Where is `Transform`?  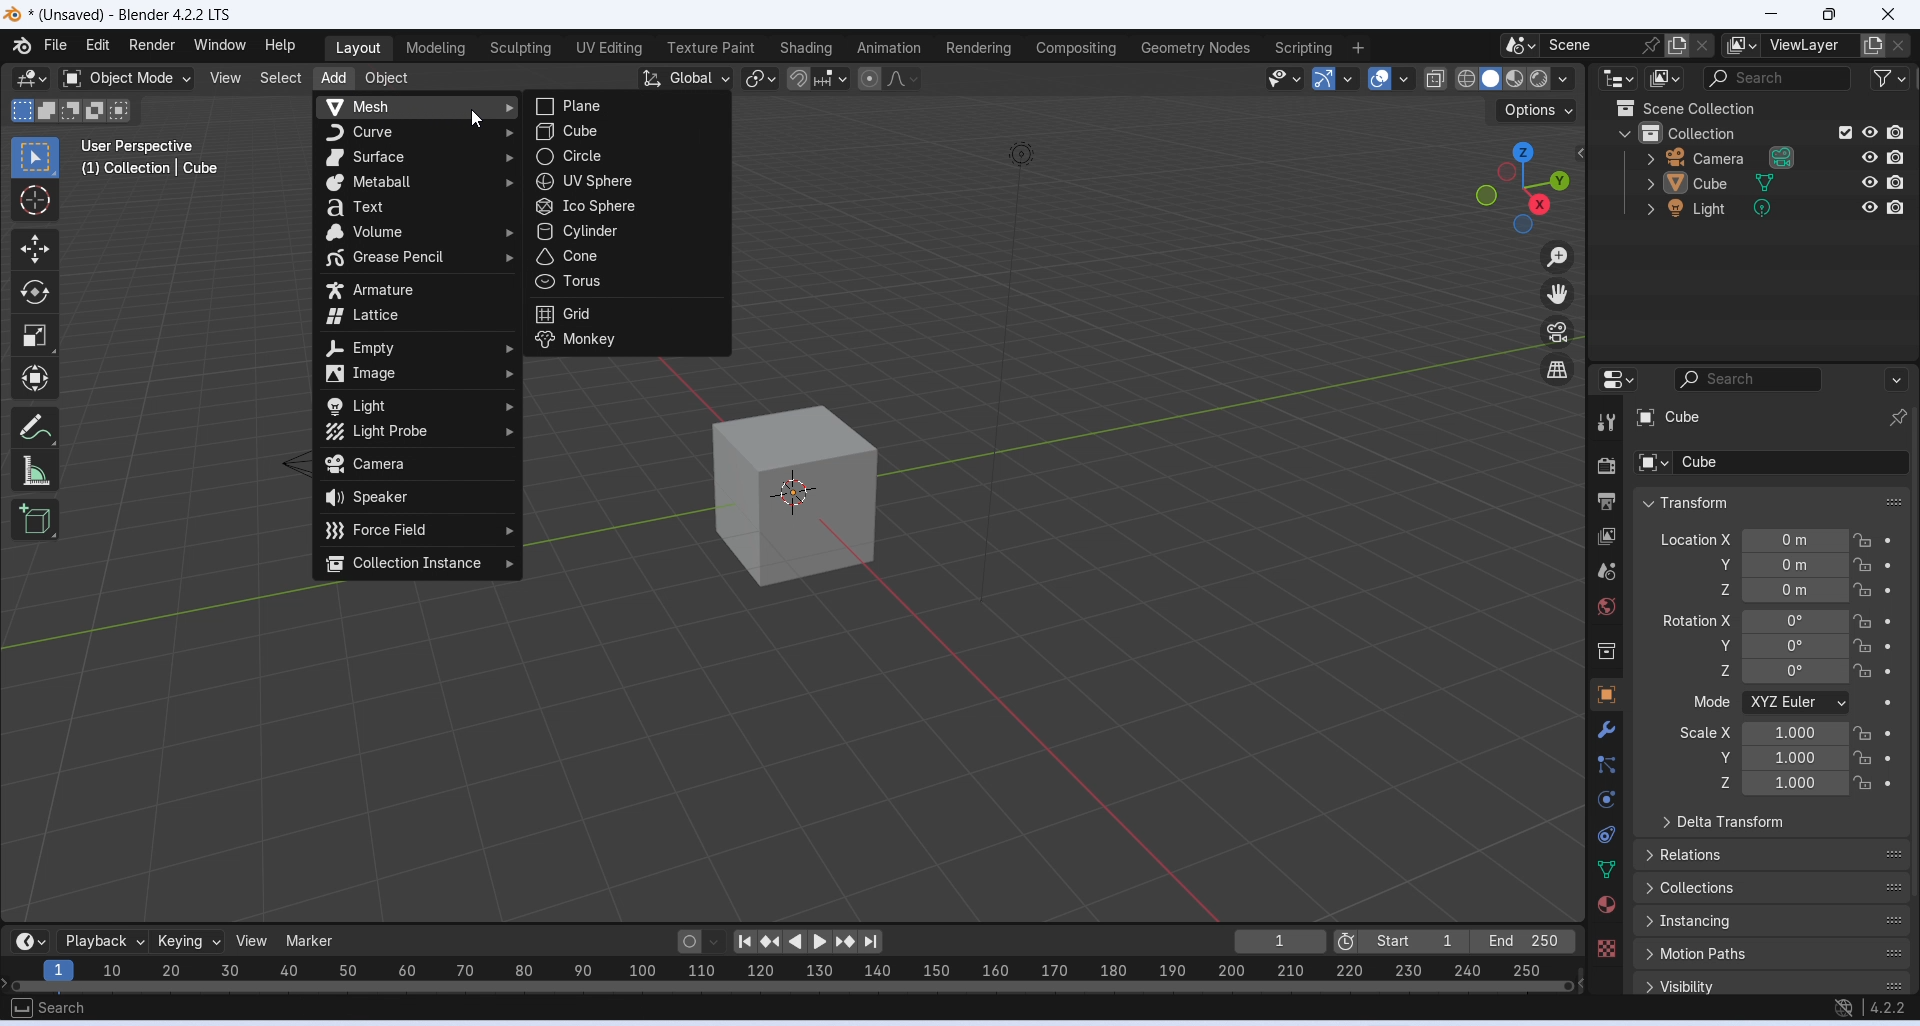
Transform is located at coordinates (34, 377).